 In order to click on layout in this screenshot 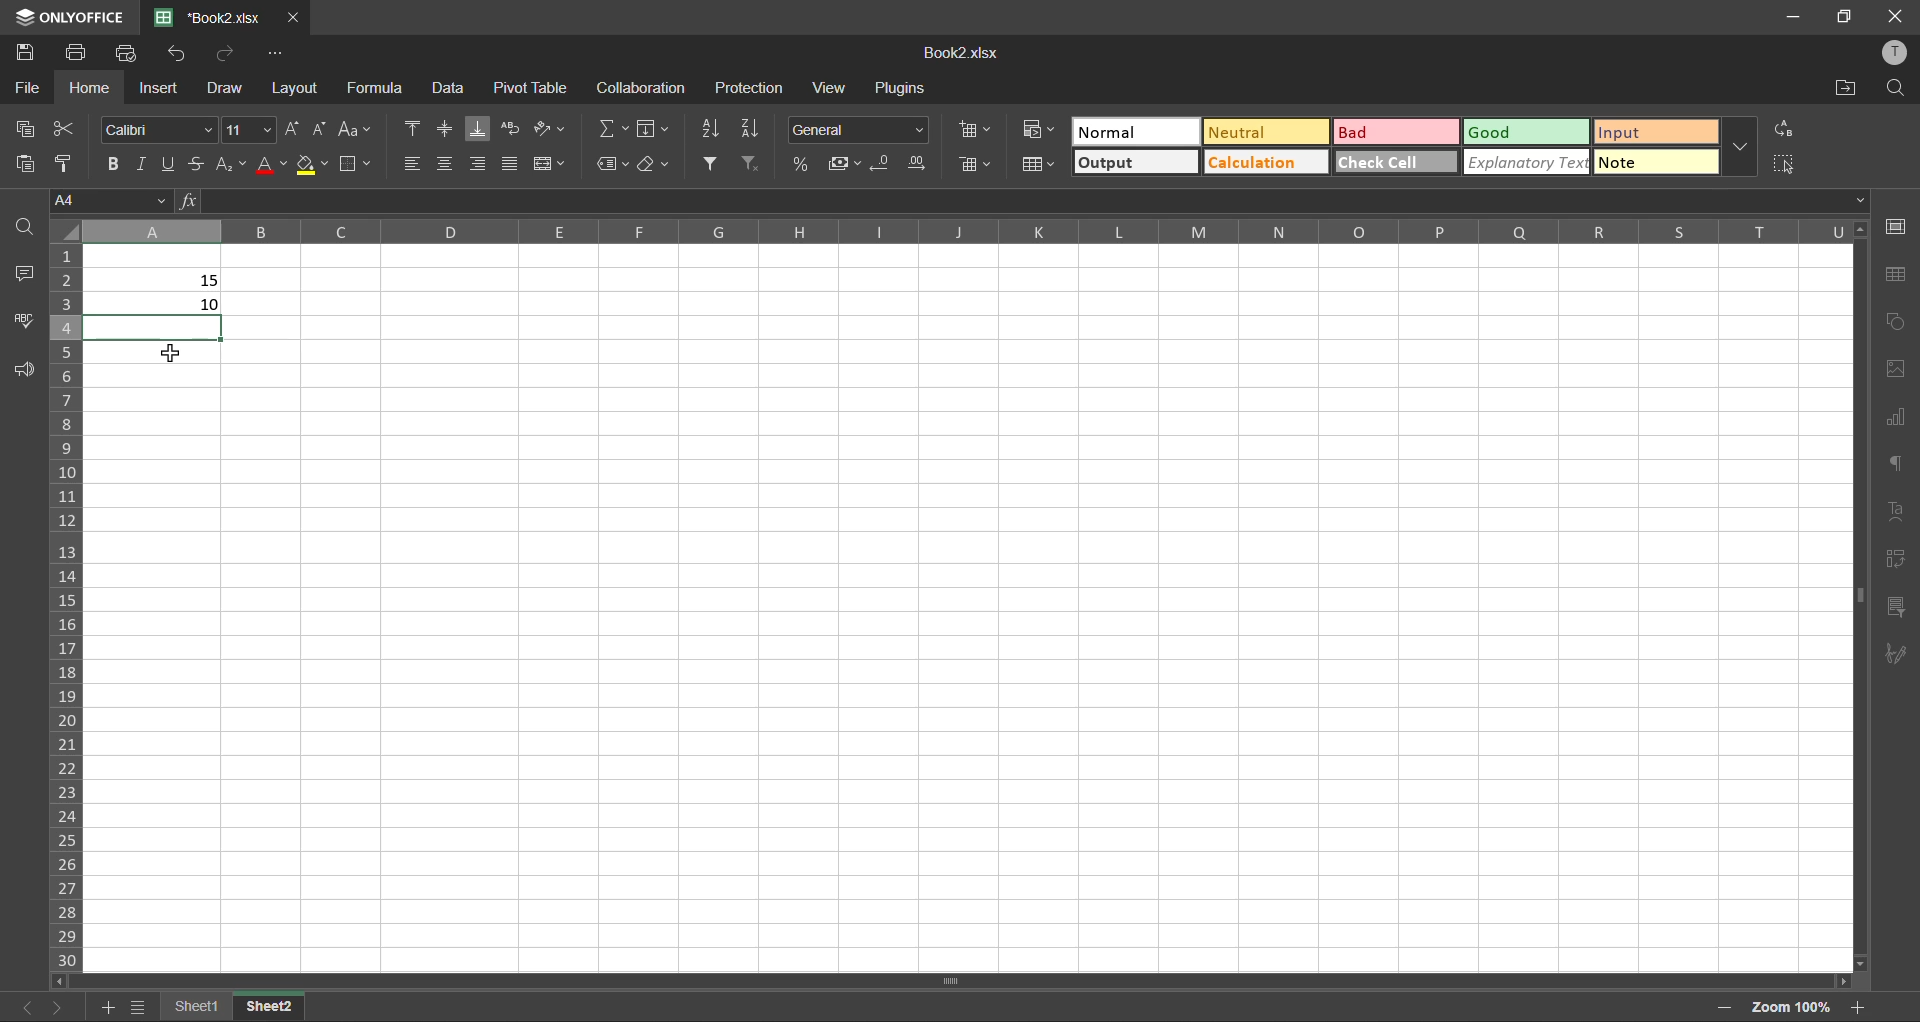, I will do `click(294, 90)`.